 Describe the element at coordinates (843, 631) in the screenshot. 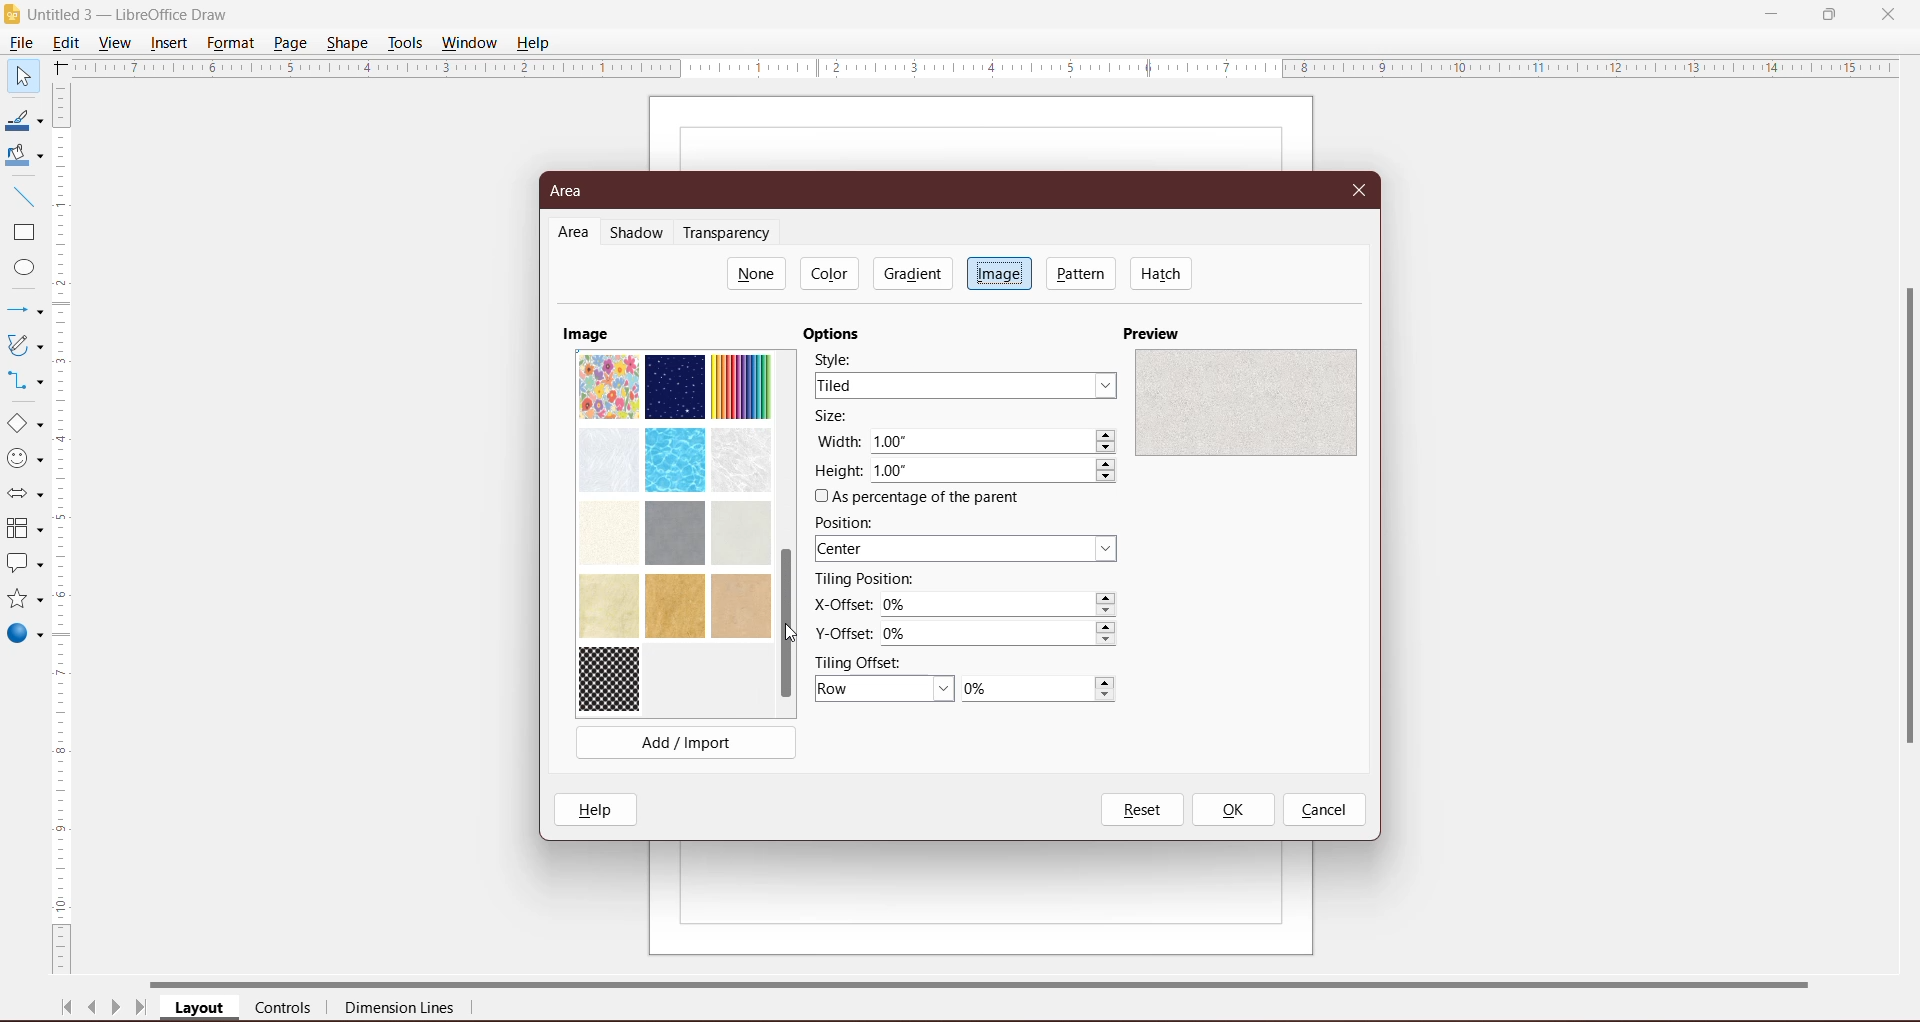

I see `Y-Offset` at that location.